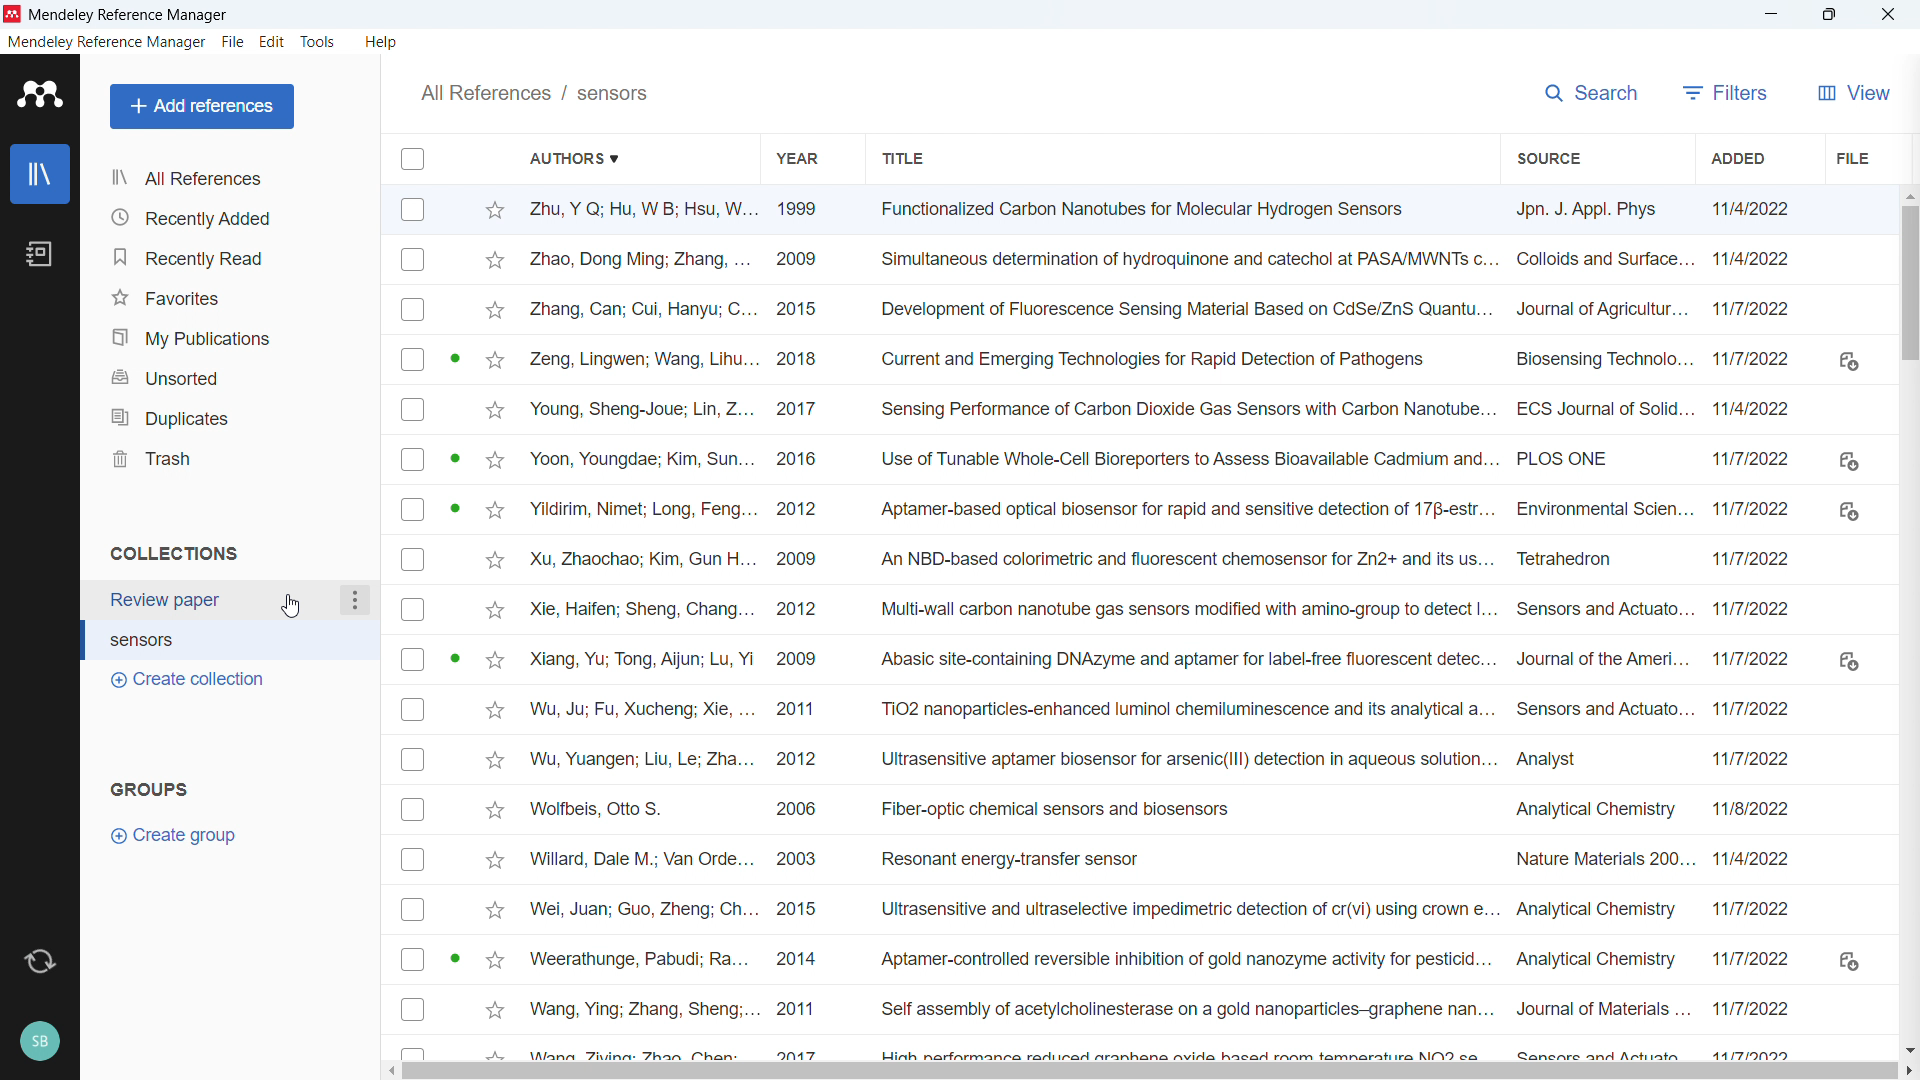 The height and width of the screenshot is (1080, 1920). Describe the element at coordinates (578, 157) in the screenshot. I see `Sort by authors ` at that location.